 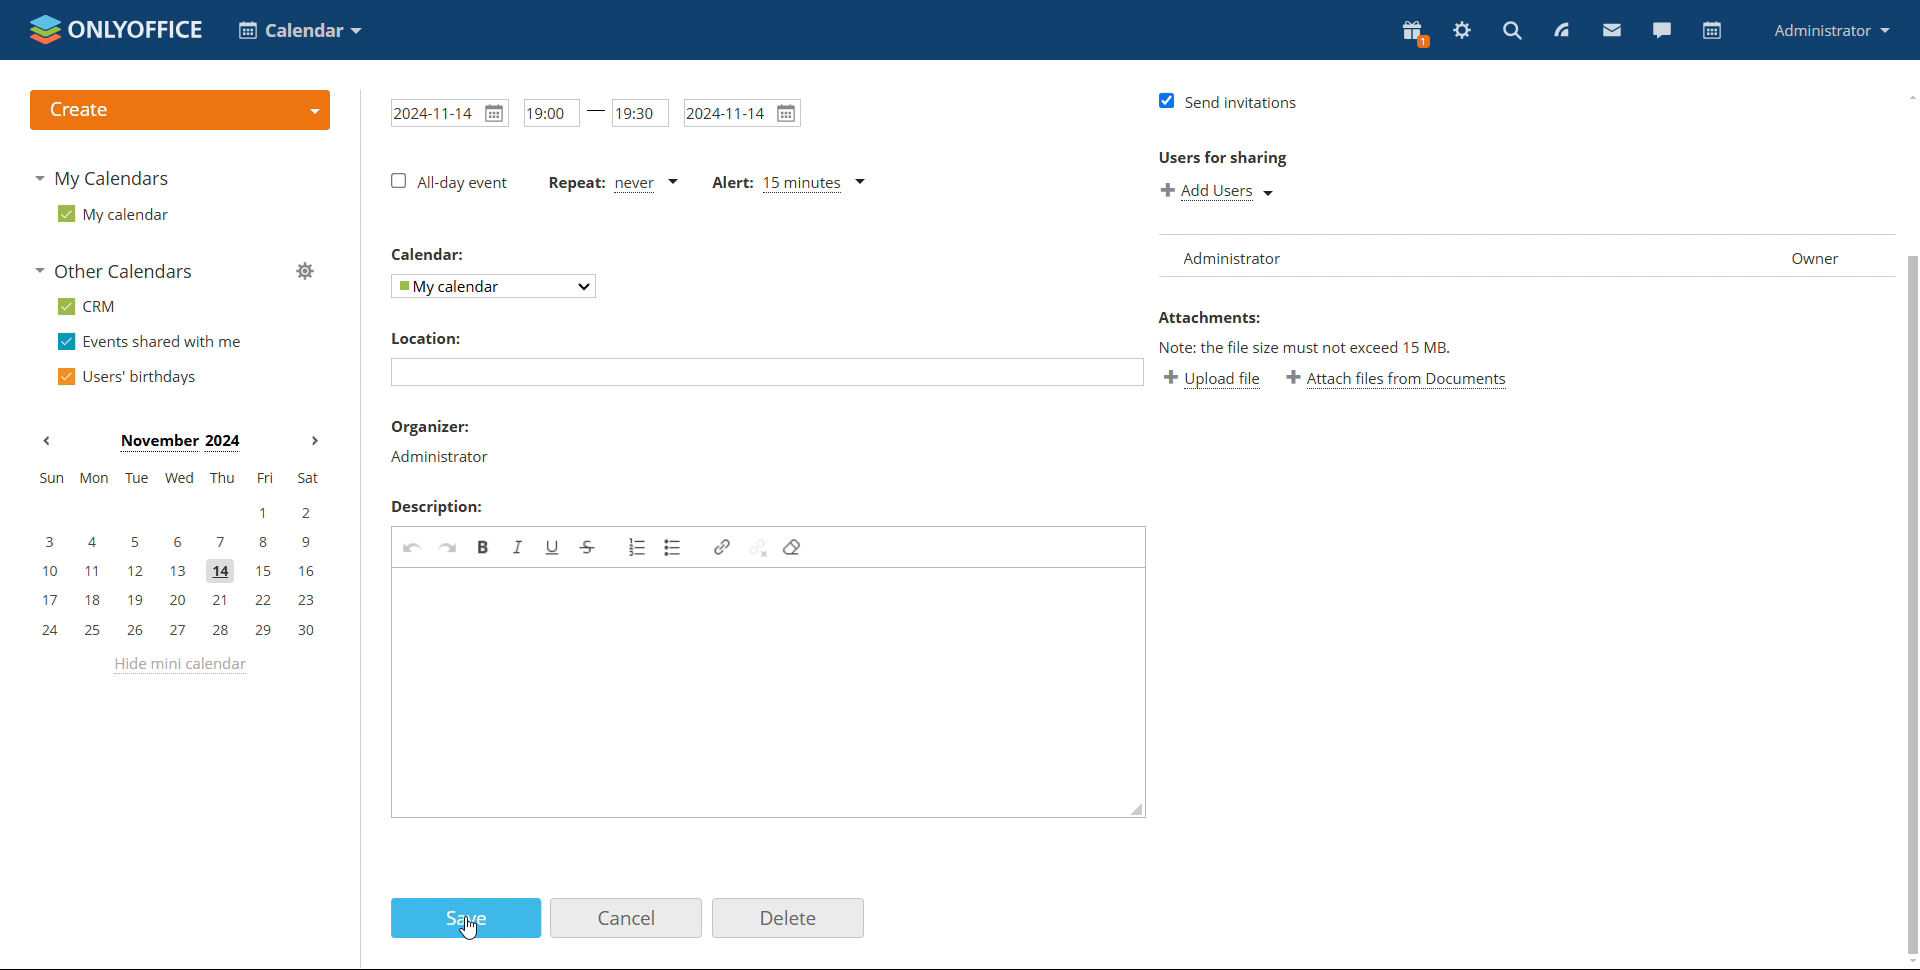 I want to click on save, so click(x=465, y=919).